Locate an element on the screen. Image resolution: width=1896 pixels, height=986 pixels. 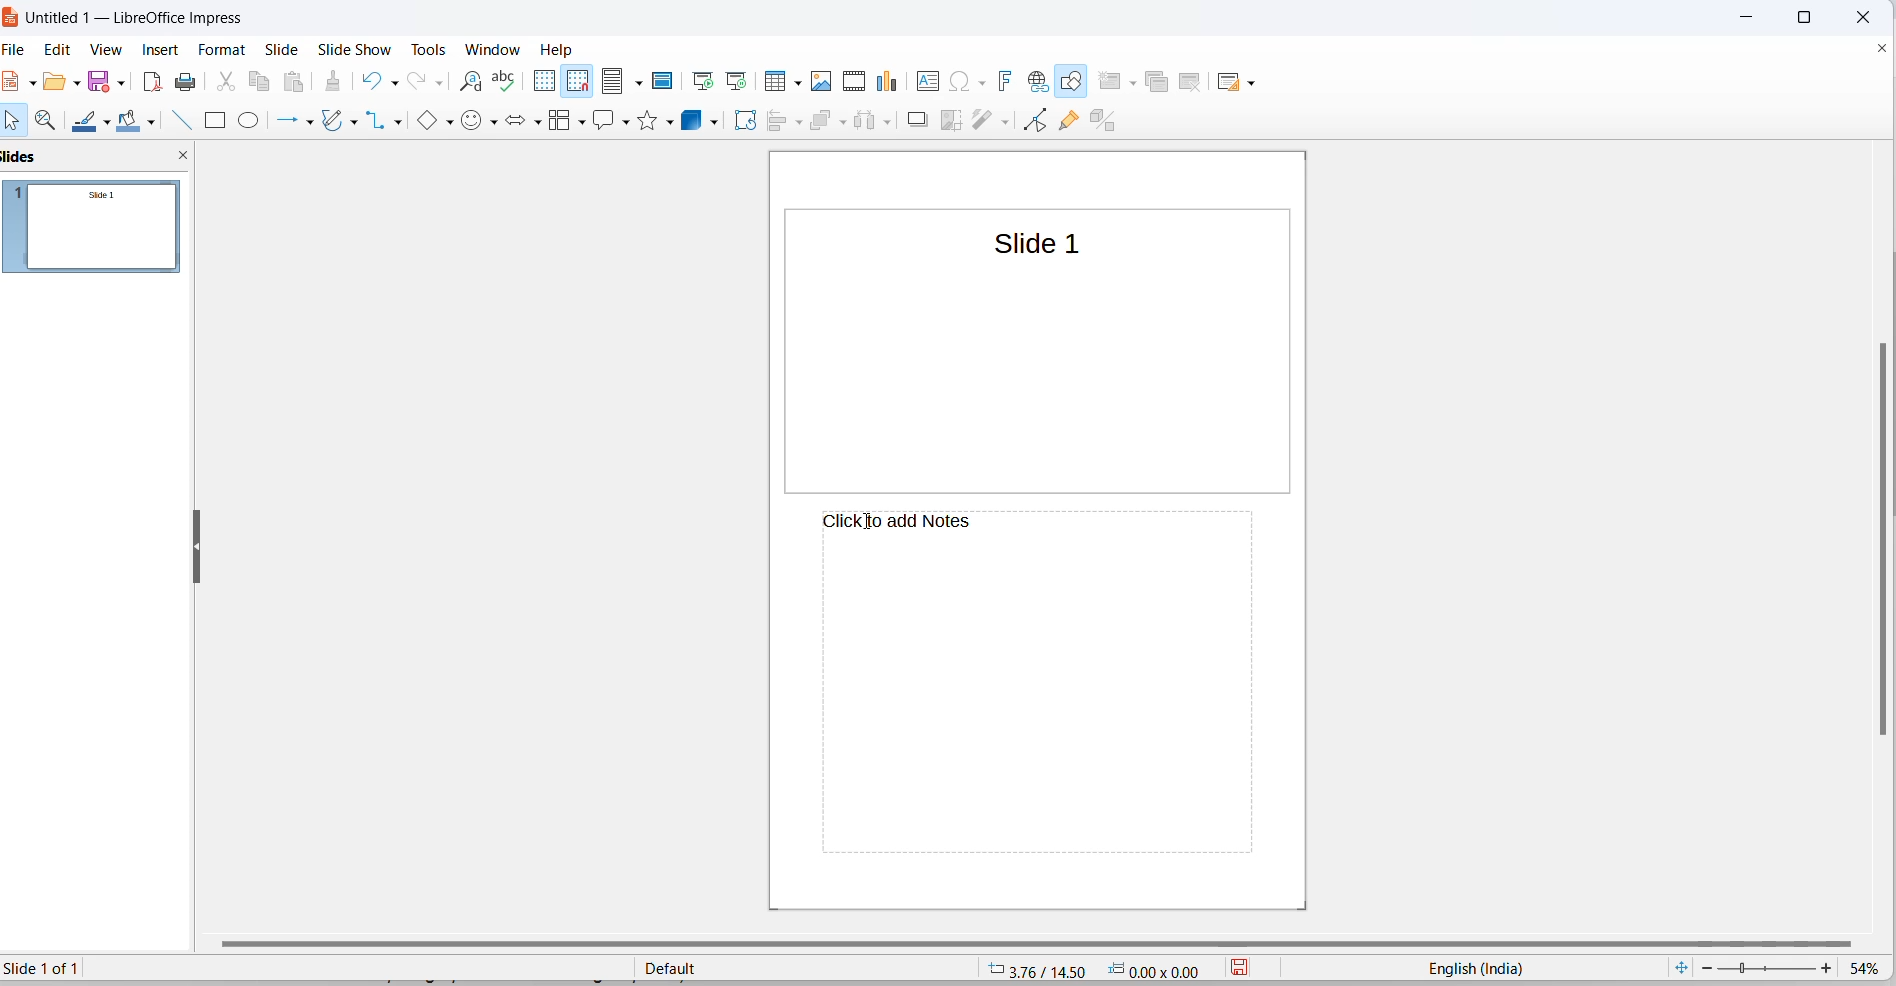
line colors is located at coordinates (86, 123).